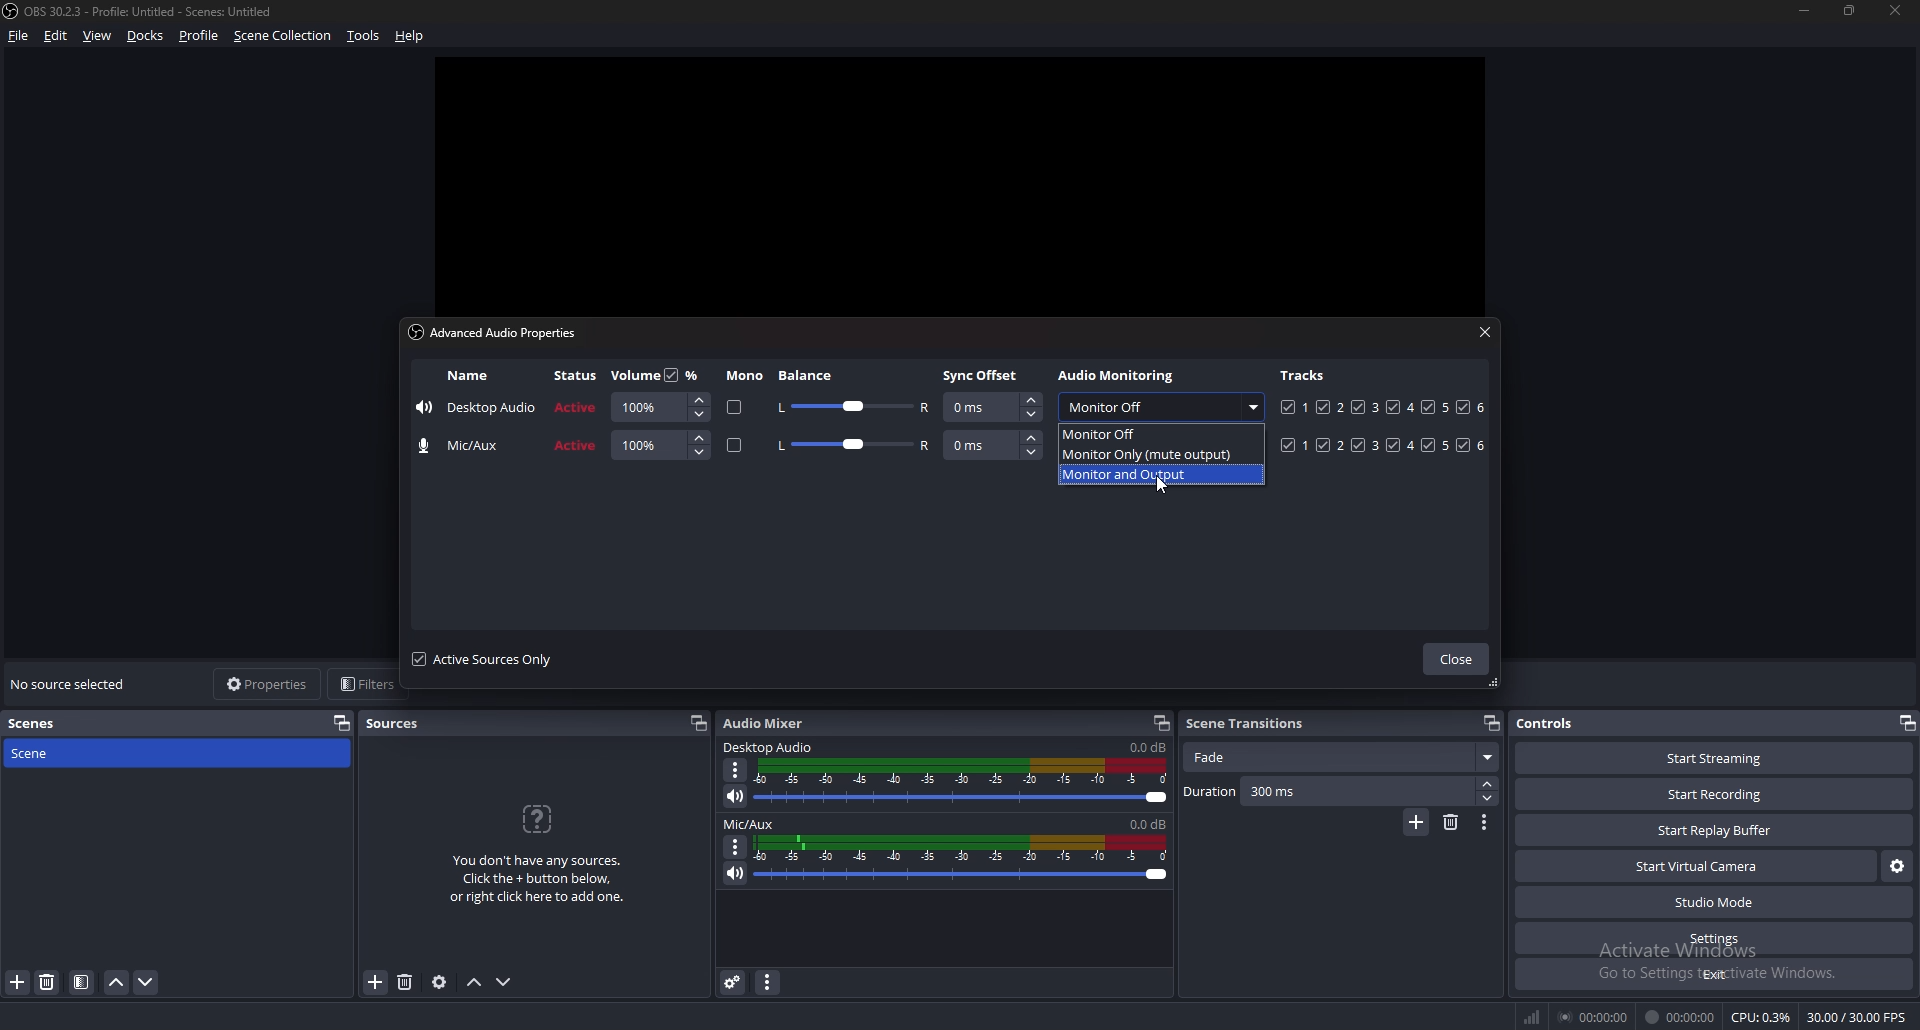 This screenshot has width=1920, height=1030. Describe the element at coordinates (1327, 792) in the screenshot. I see `duration` at that location.